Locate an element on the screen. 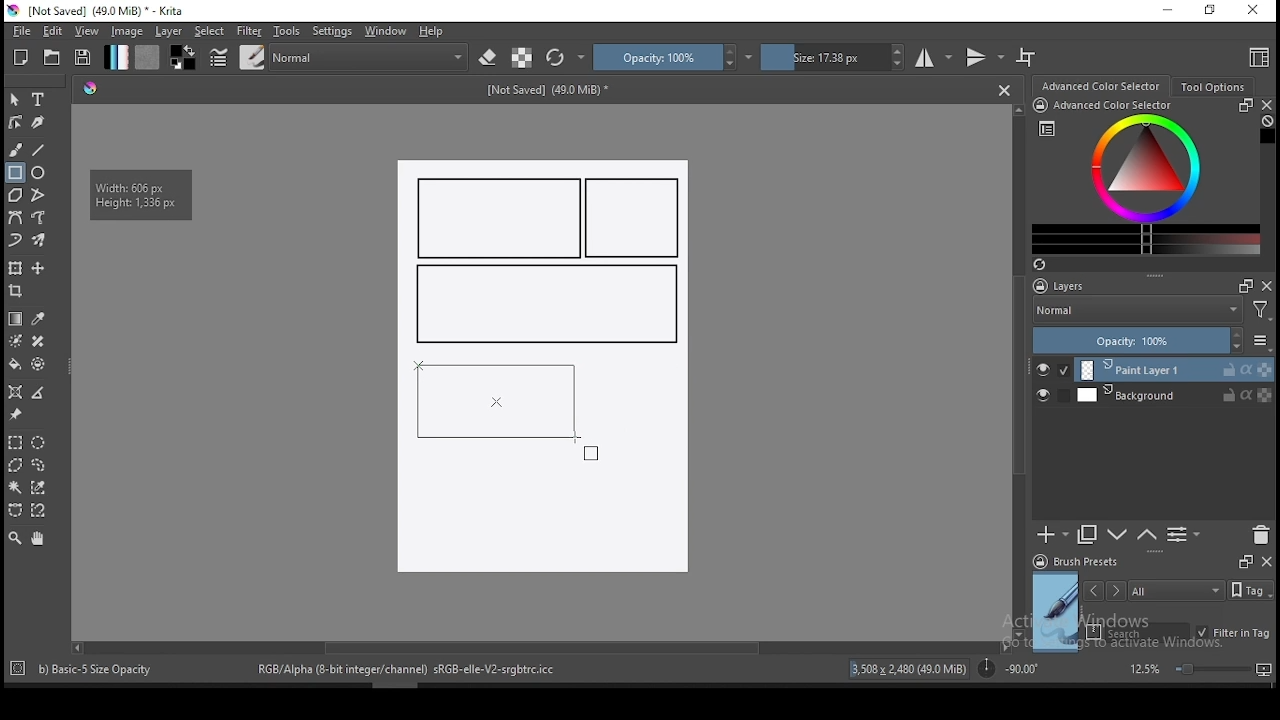 The width and height of the screenshot is (1280, 720). close docker is located at coordinates (1266, 560).